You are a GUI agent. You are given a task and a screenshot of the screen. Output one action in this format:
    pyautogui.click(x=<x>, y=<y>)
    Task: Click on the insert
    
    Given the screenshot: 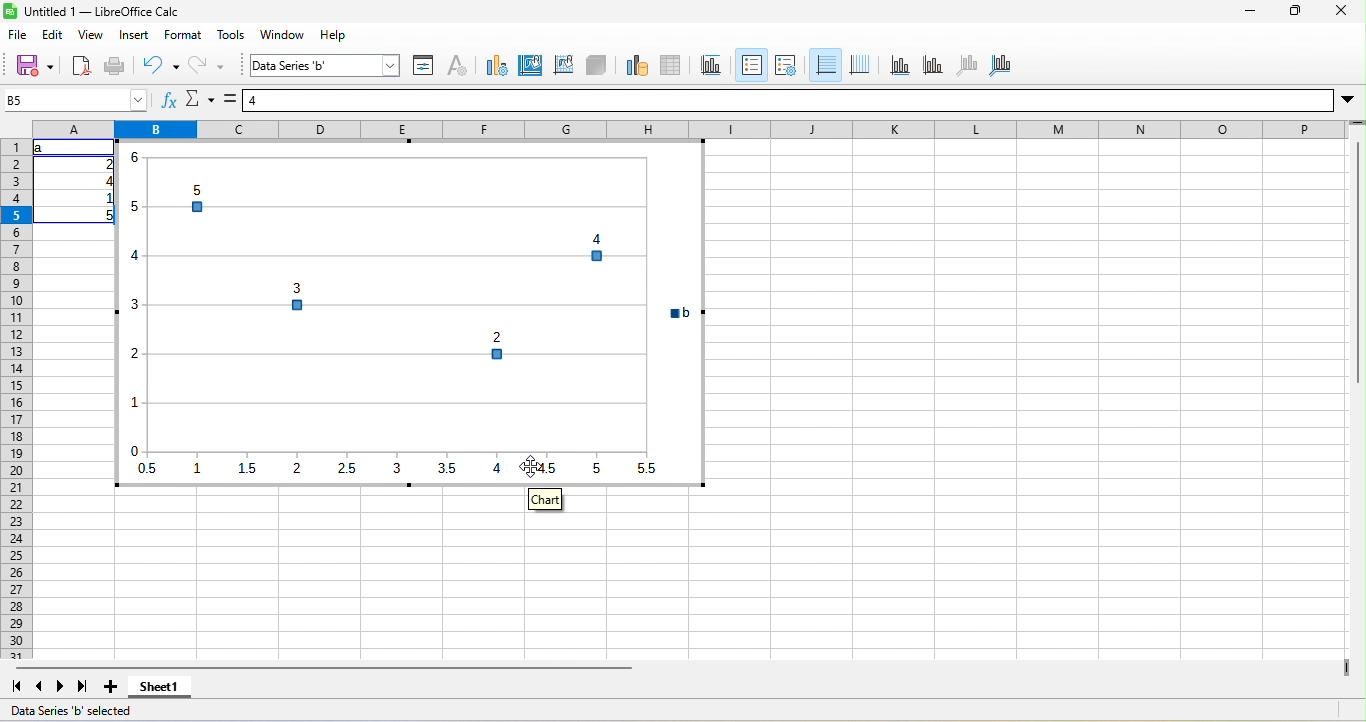 What is the action you would take?
    pyautogui.click(x=134, y=35)
    